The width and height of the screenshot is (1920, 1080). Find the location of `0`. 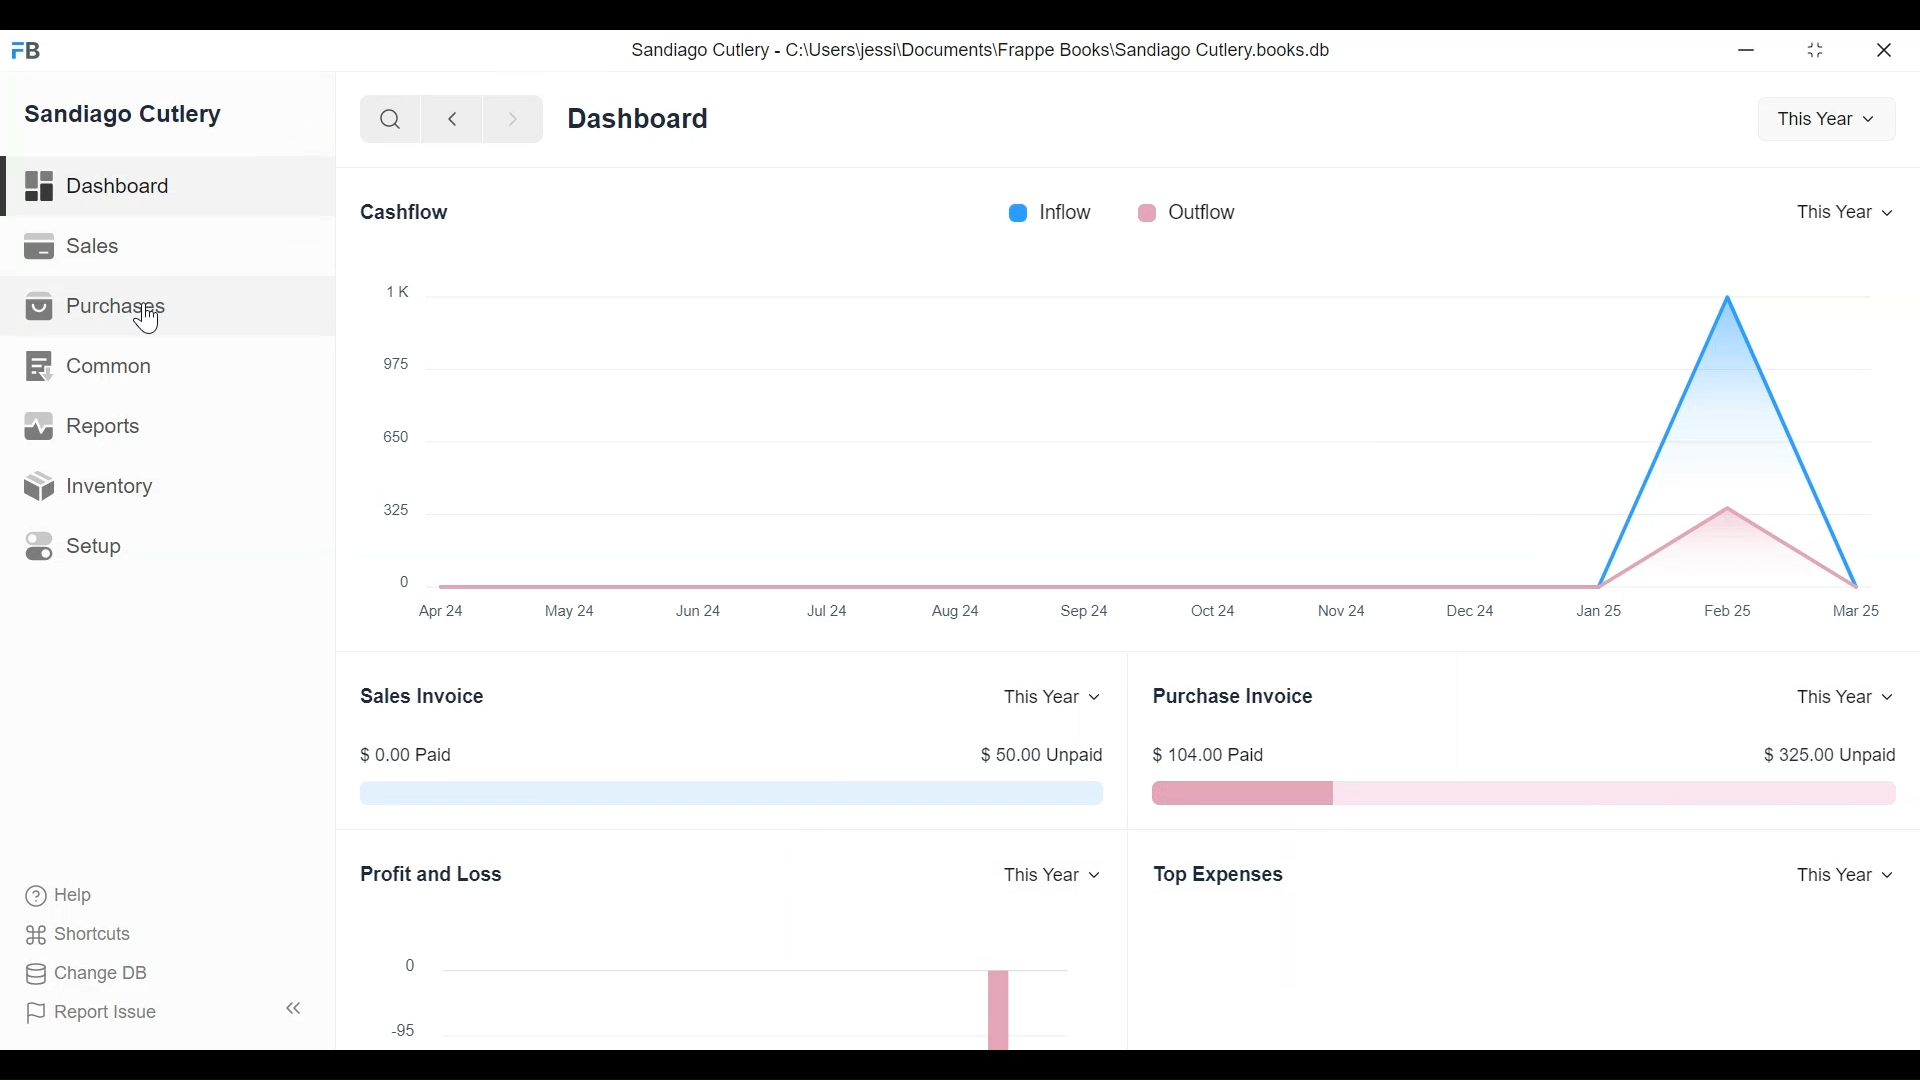

0 is located at coordinates (402, 580).